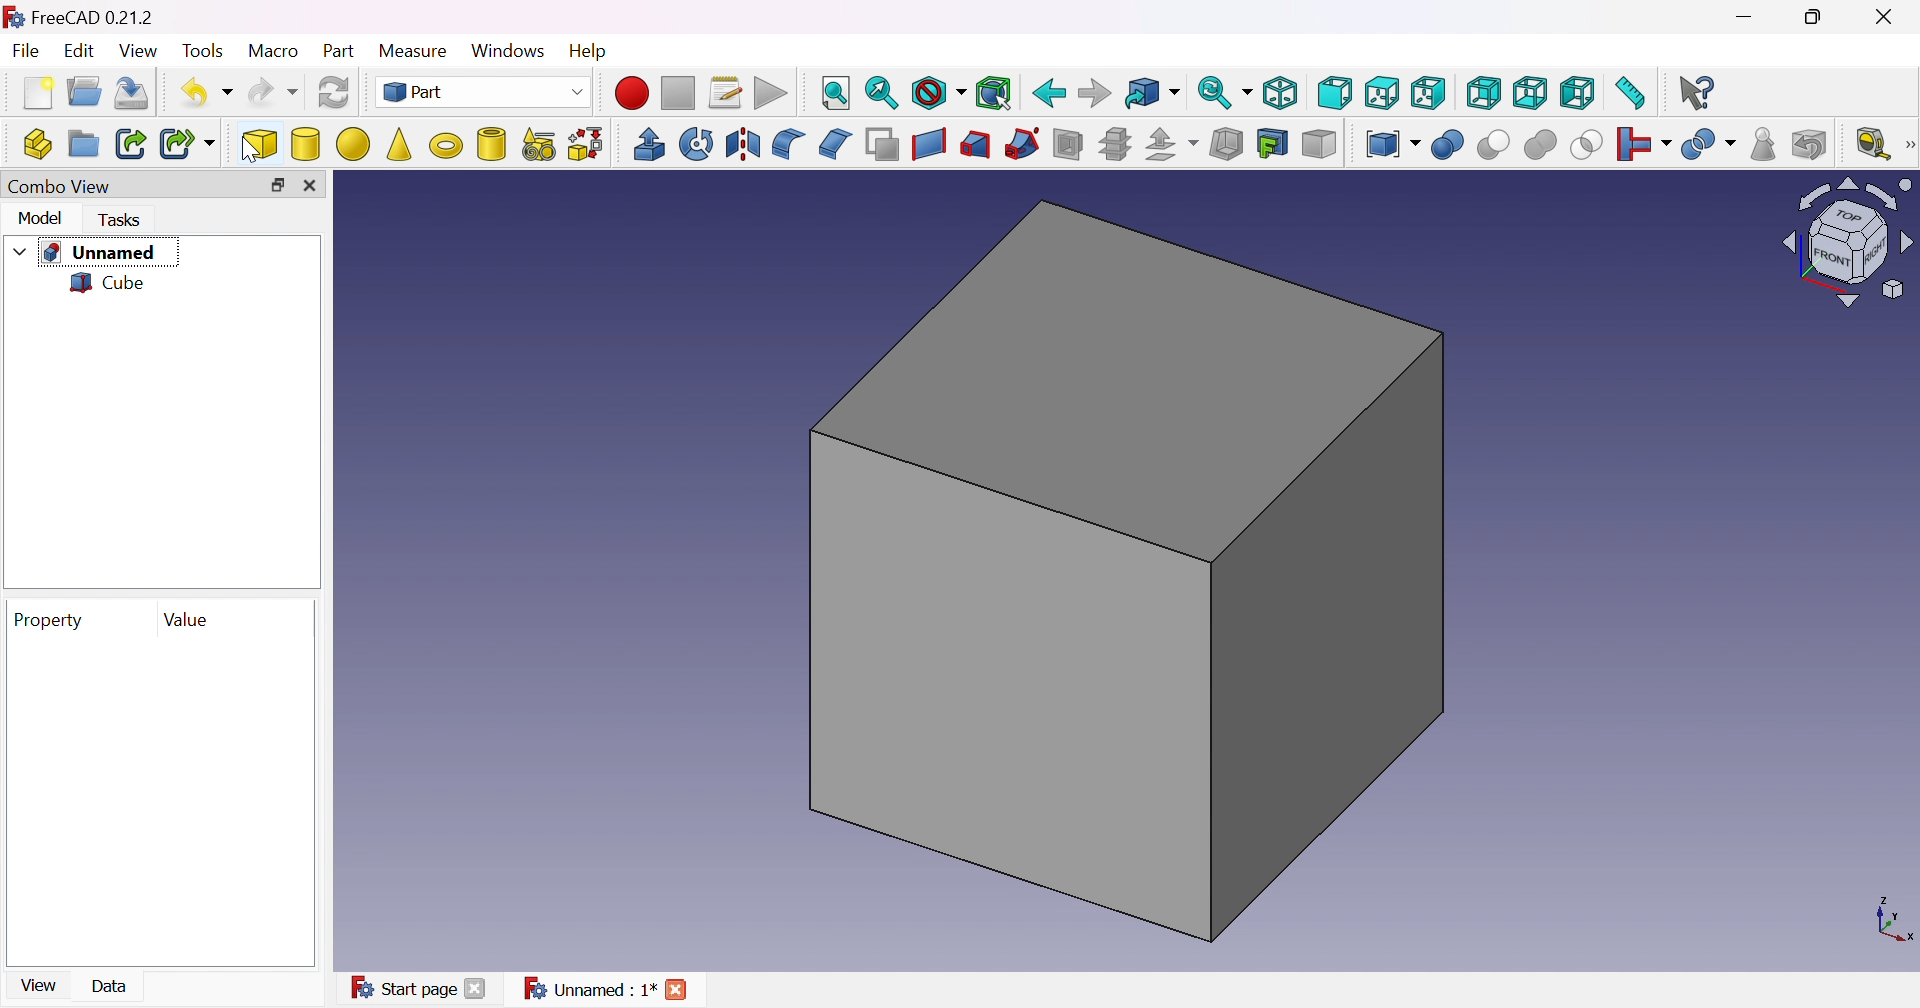  Describe the element at coordinates (250, 147) in the screenshot. I see `Cursor` at that location.